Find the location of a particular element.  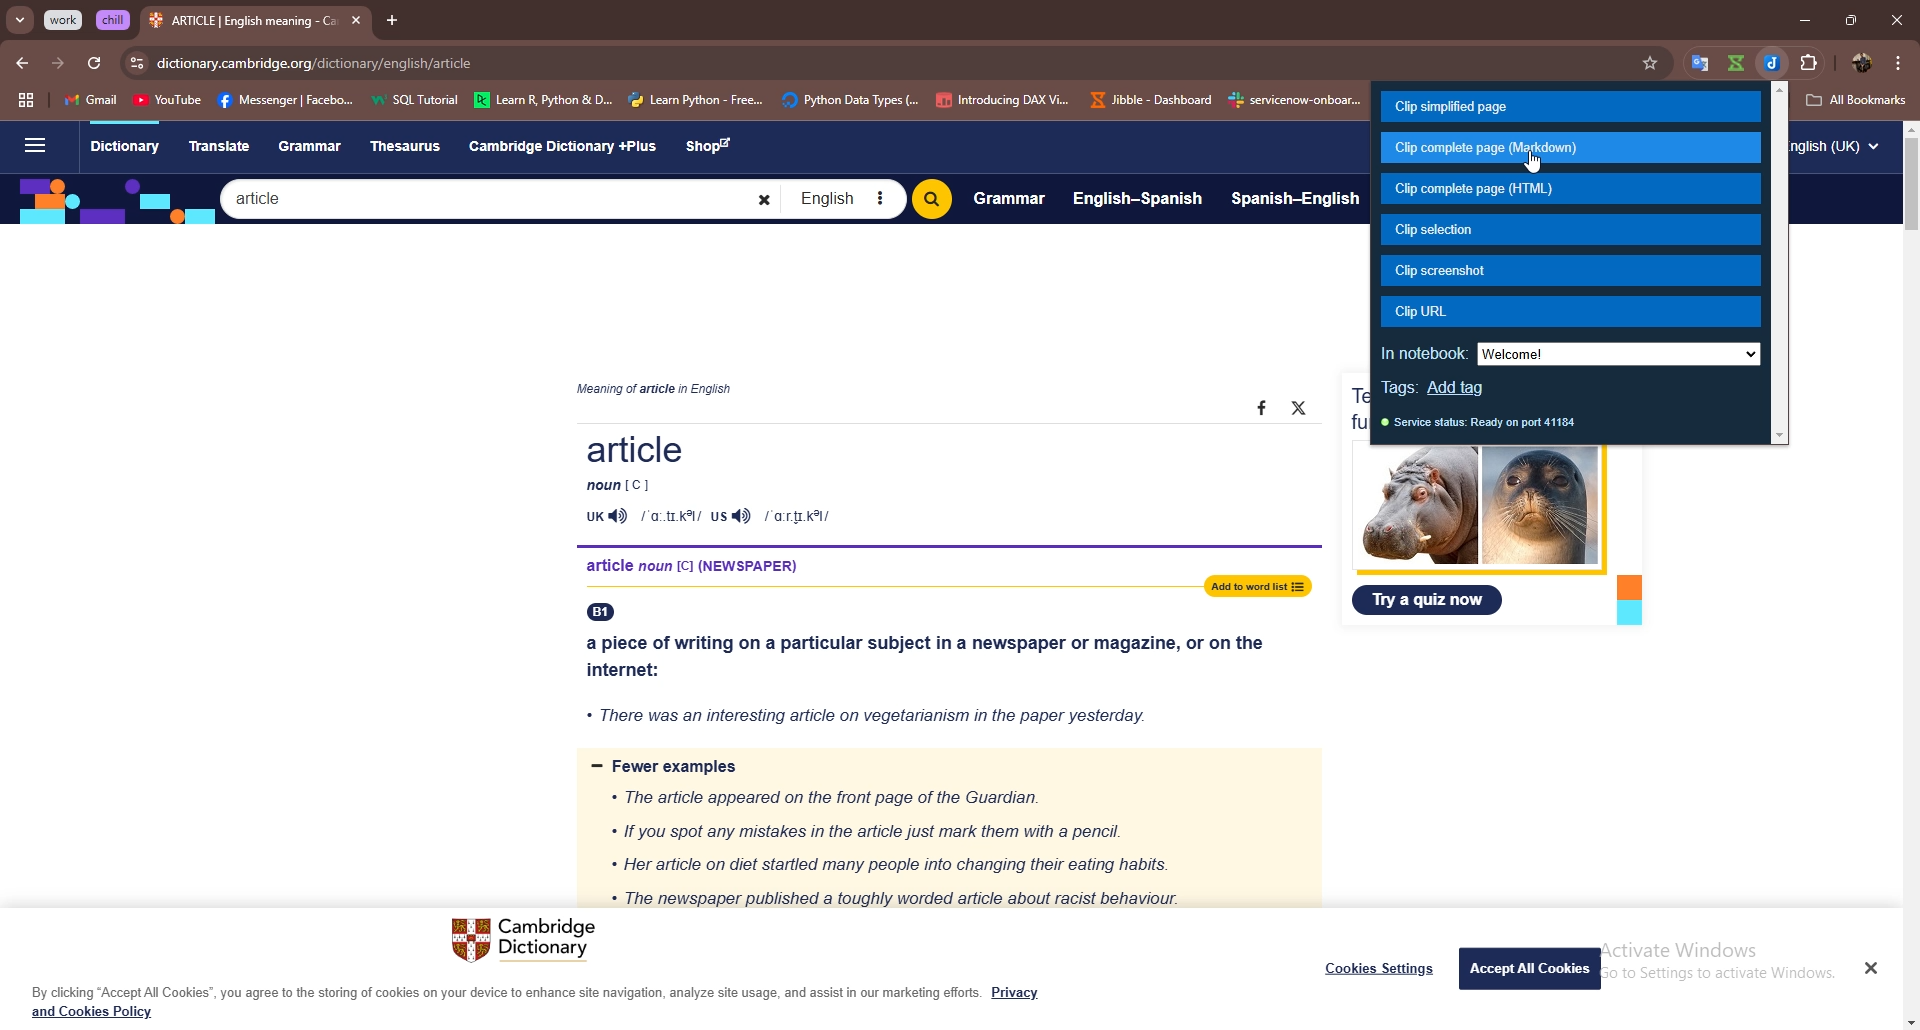

minimize is located at coordinates (1804, 19).